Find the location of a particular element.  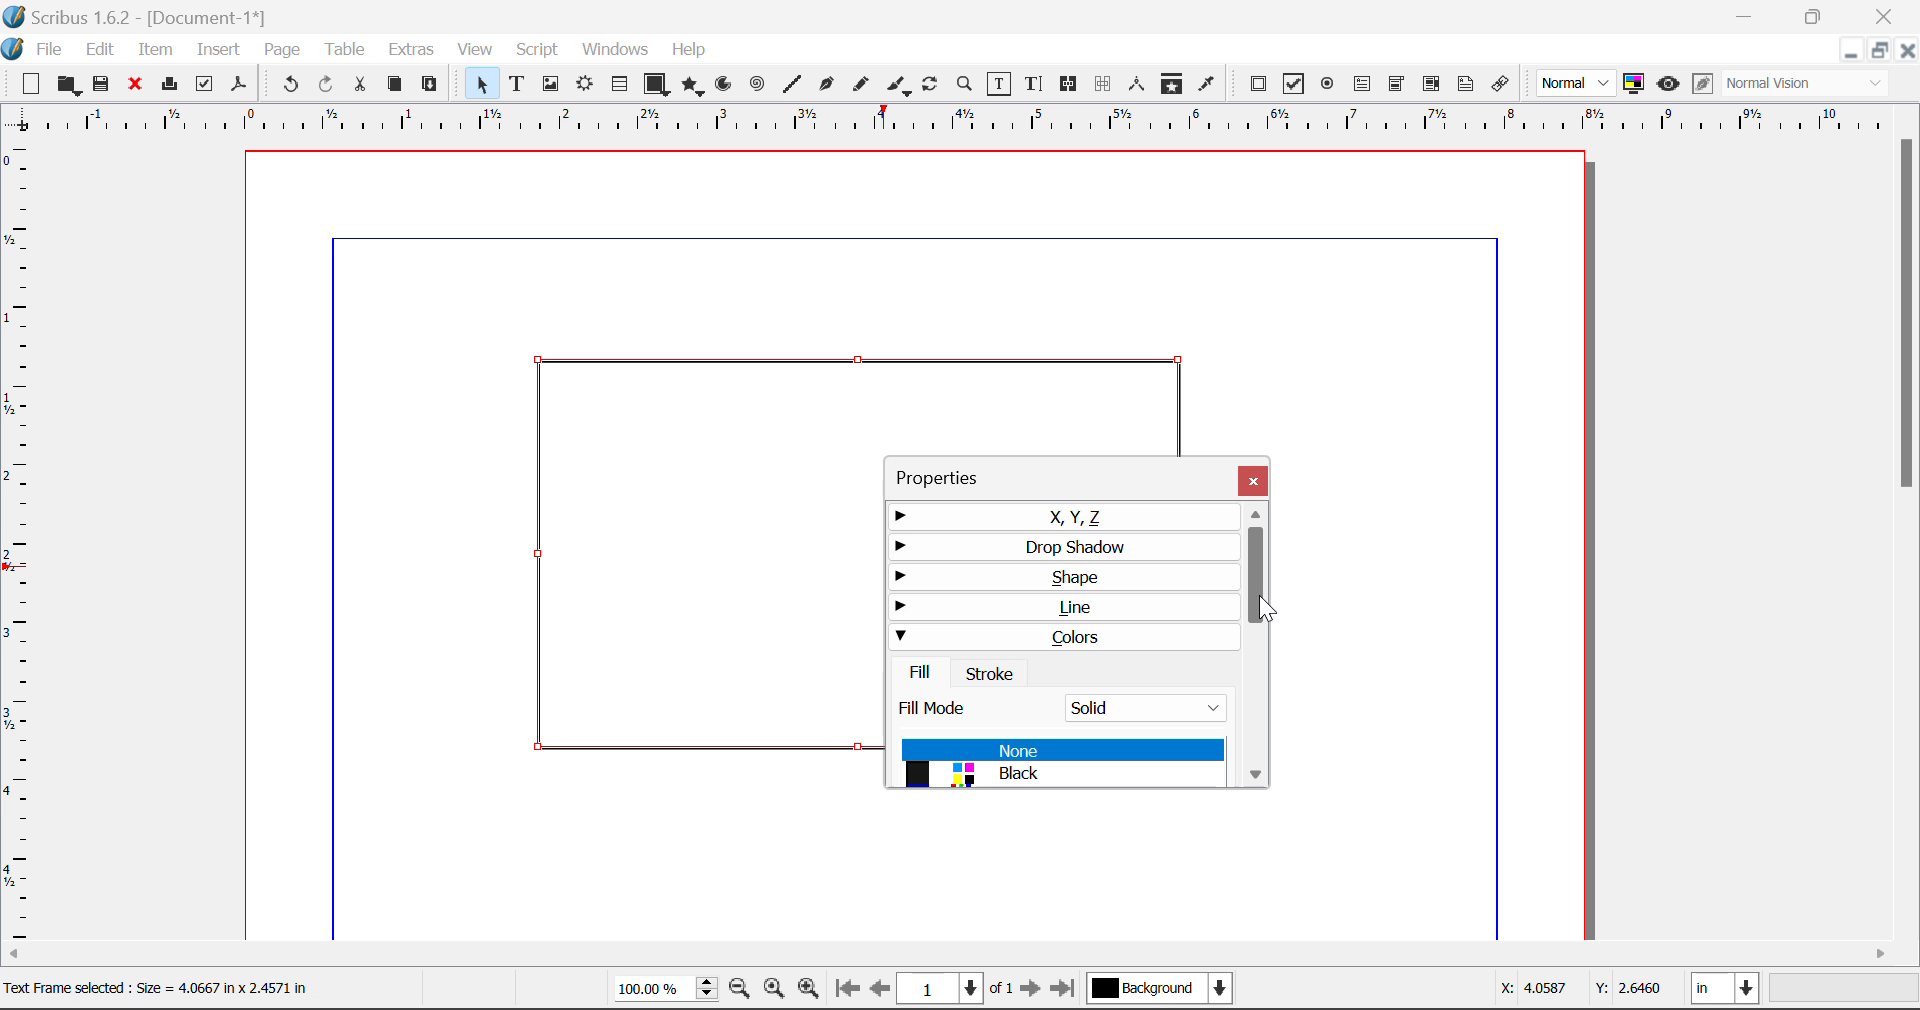

Line is located at coordinates (1064, 607).